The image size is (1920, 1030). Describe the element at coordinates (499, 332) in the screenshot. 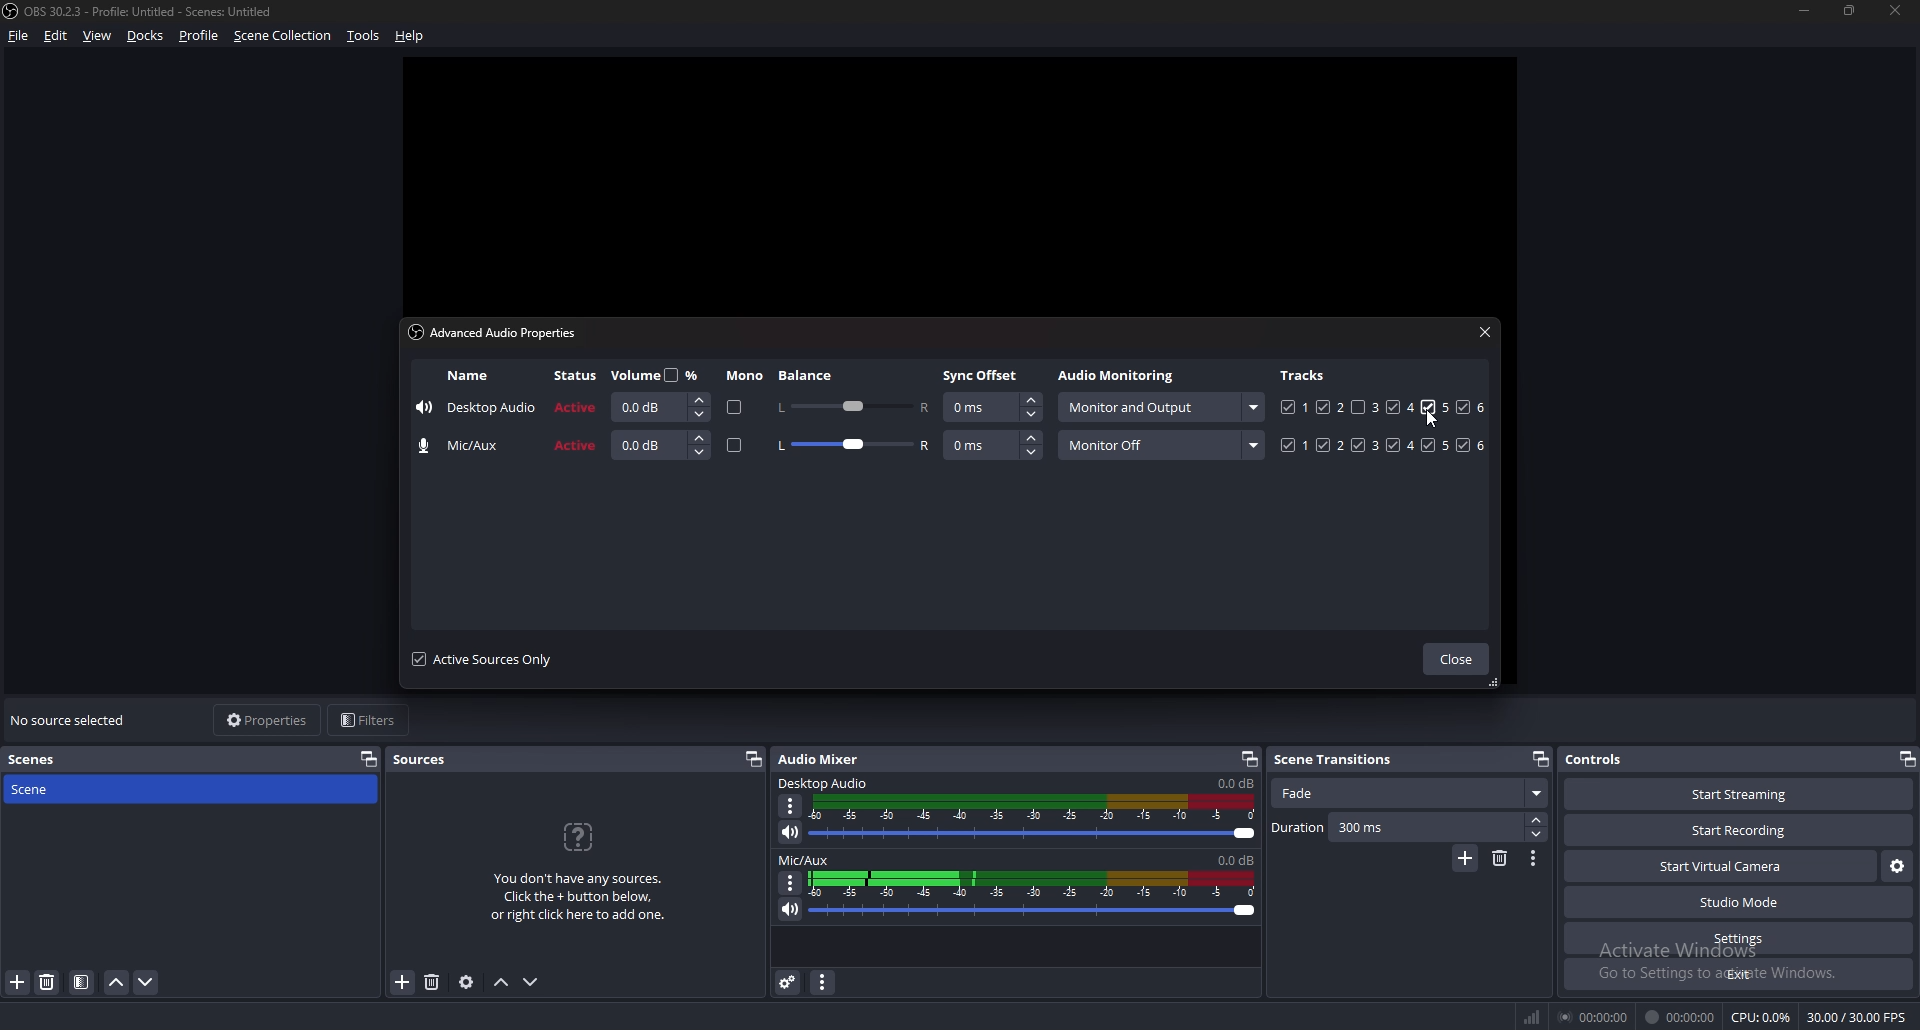

I see `advanced audio properties` at that location.